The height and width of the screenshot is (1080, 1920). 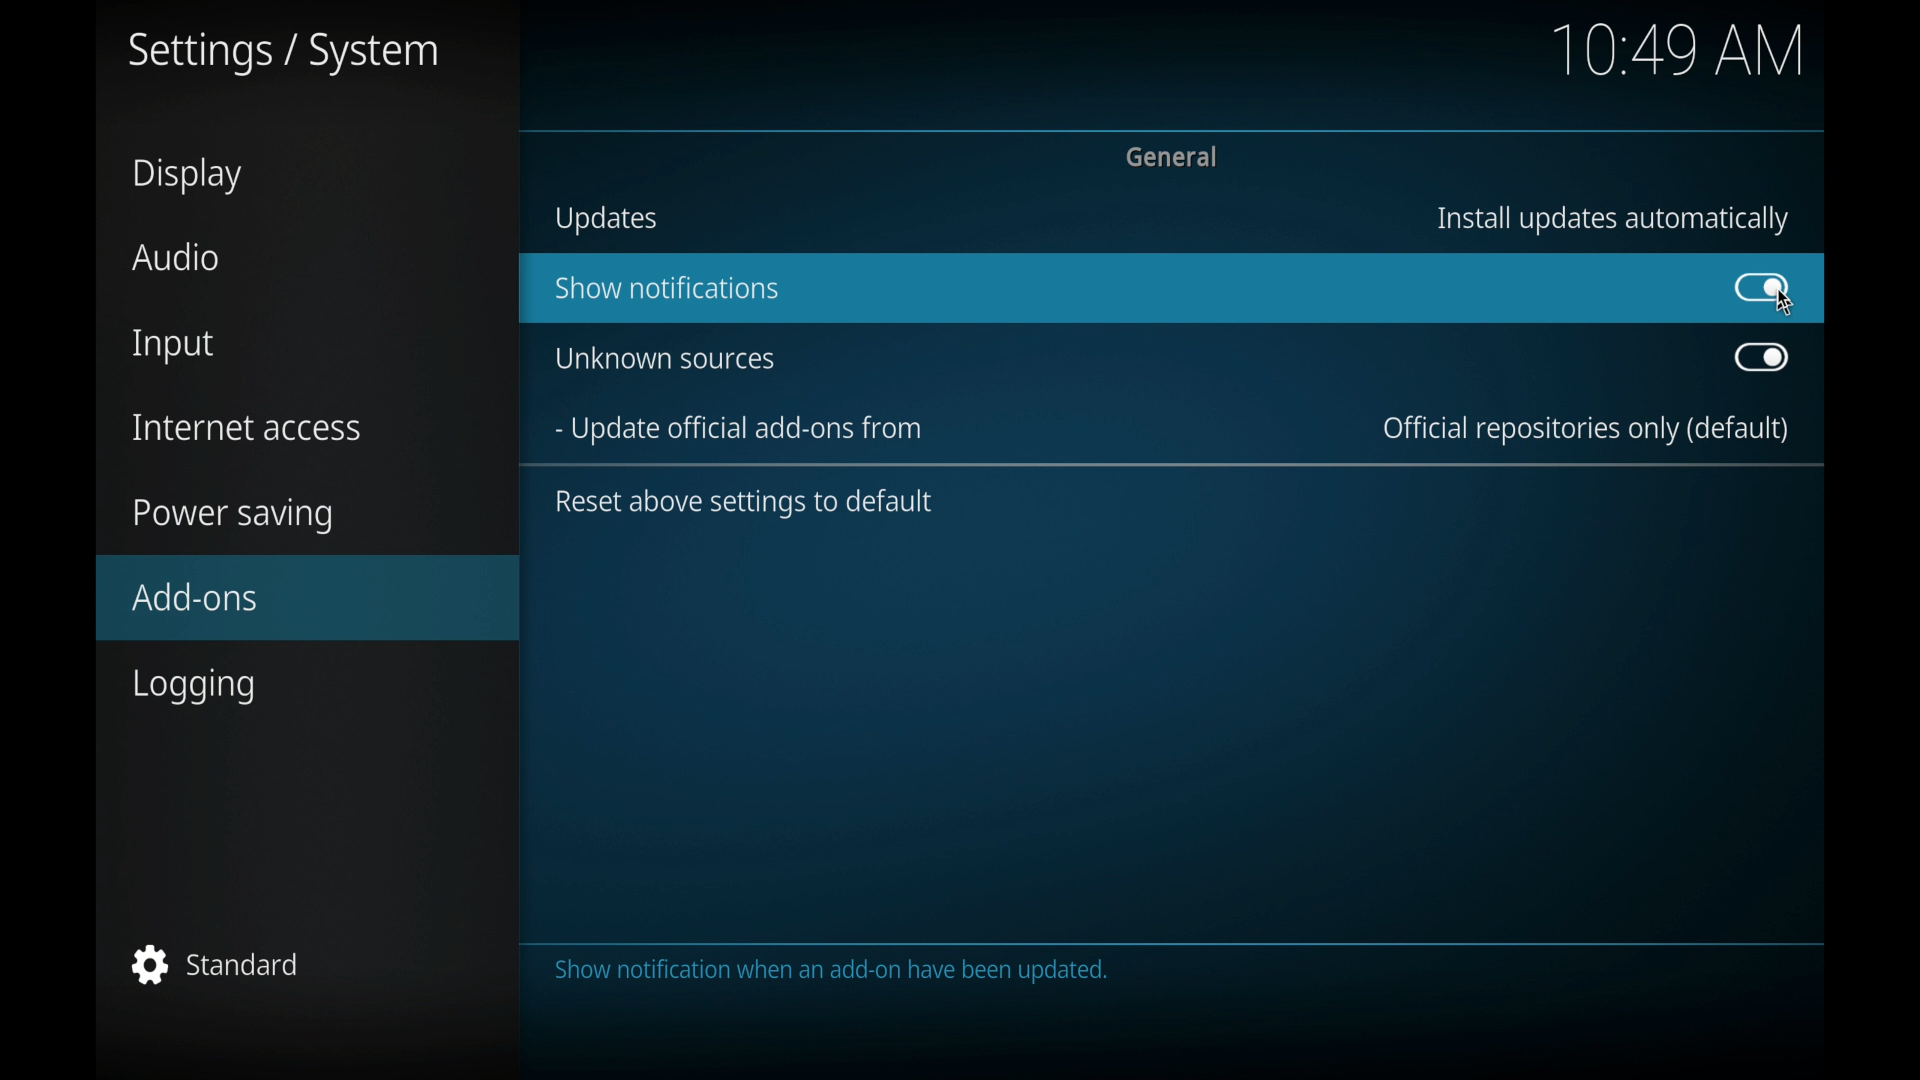 What do you see at coordinates (234, 516) in the screenshot?
I see `power saving` at bounding box center [234, 516].